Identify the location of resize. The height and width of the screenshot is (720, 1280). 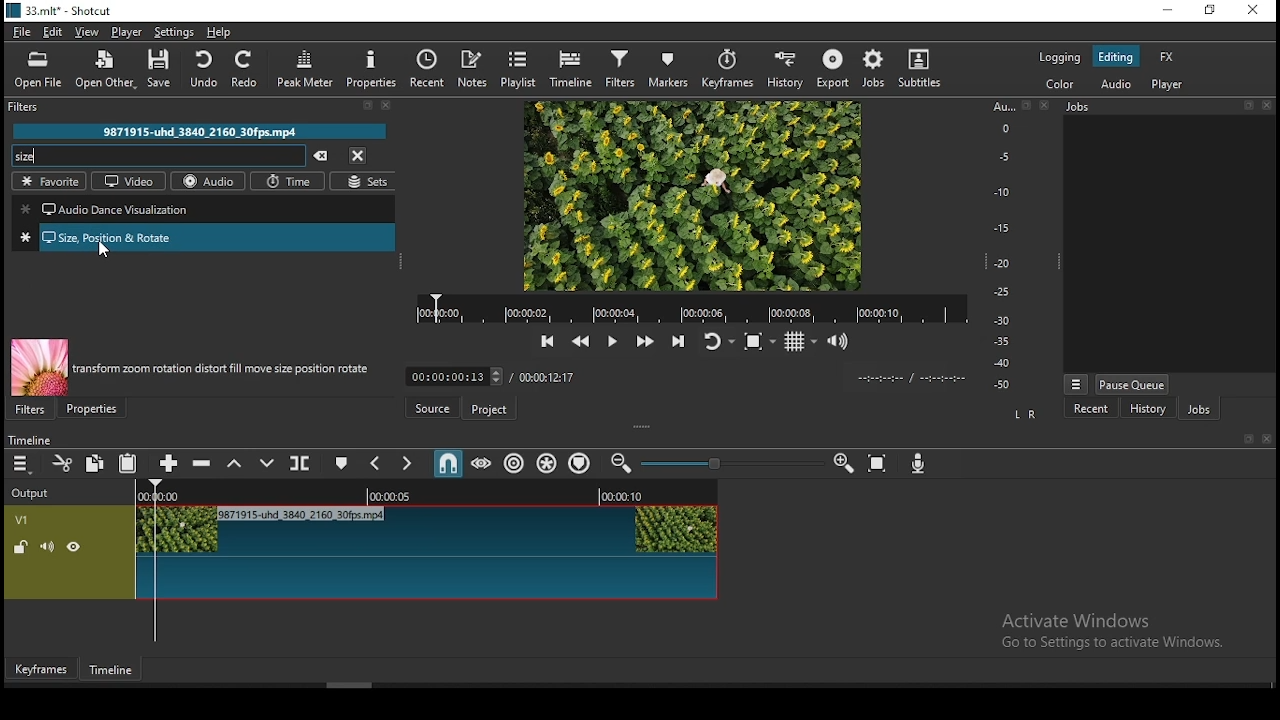
(367, 105).